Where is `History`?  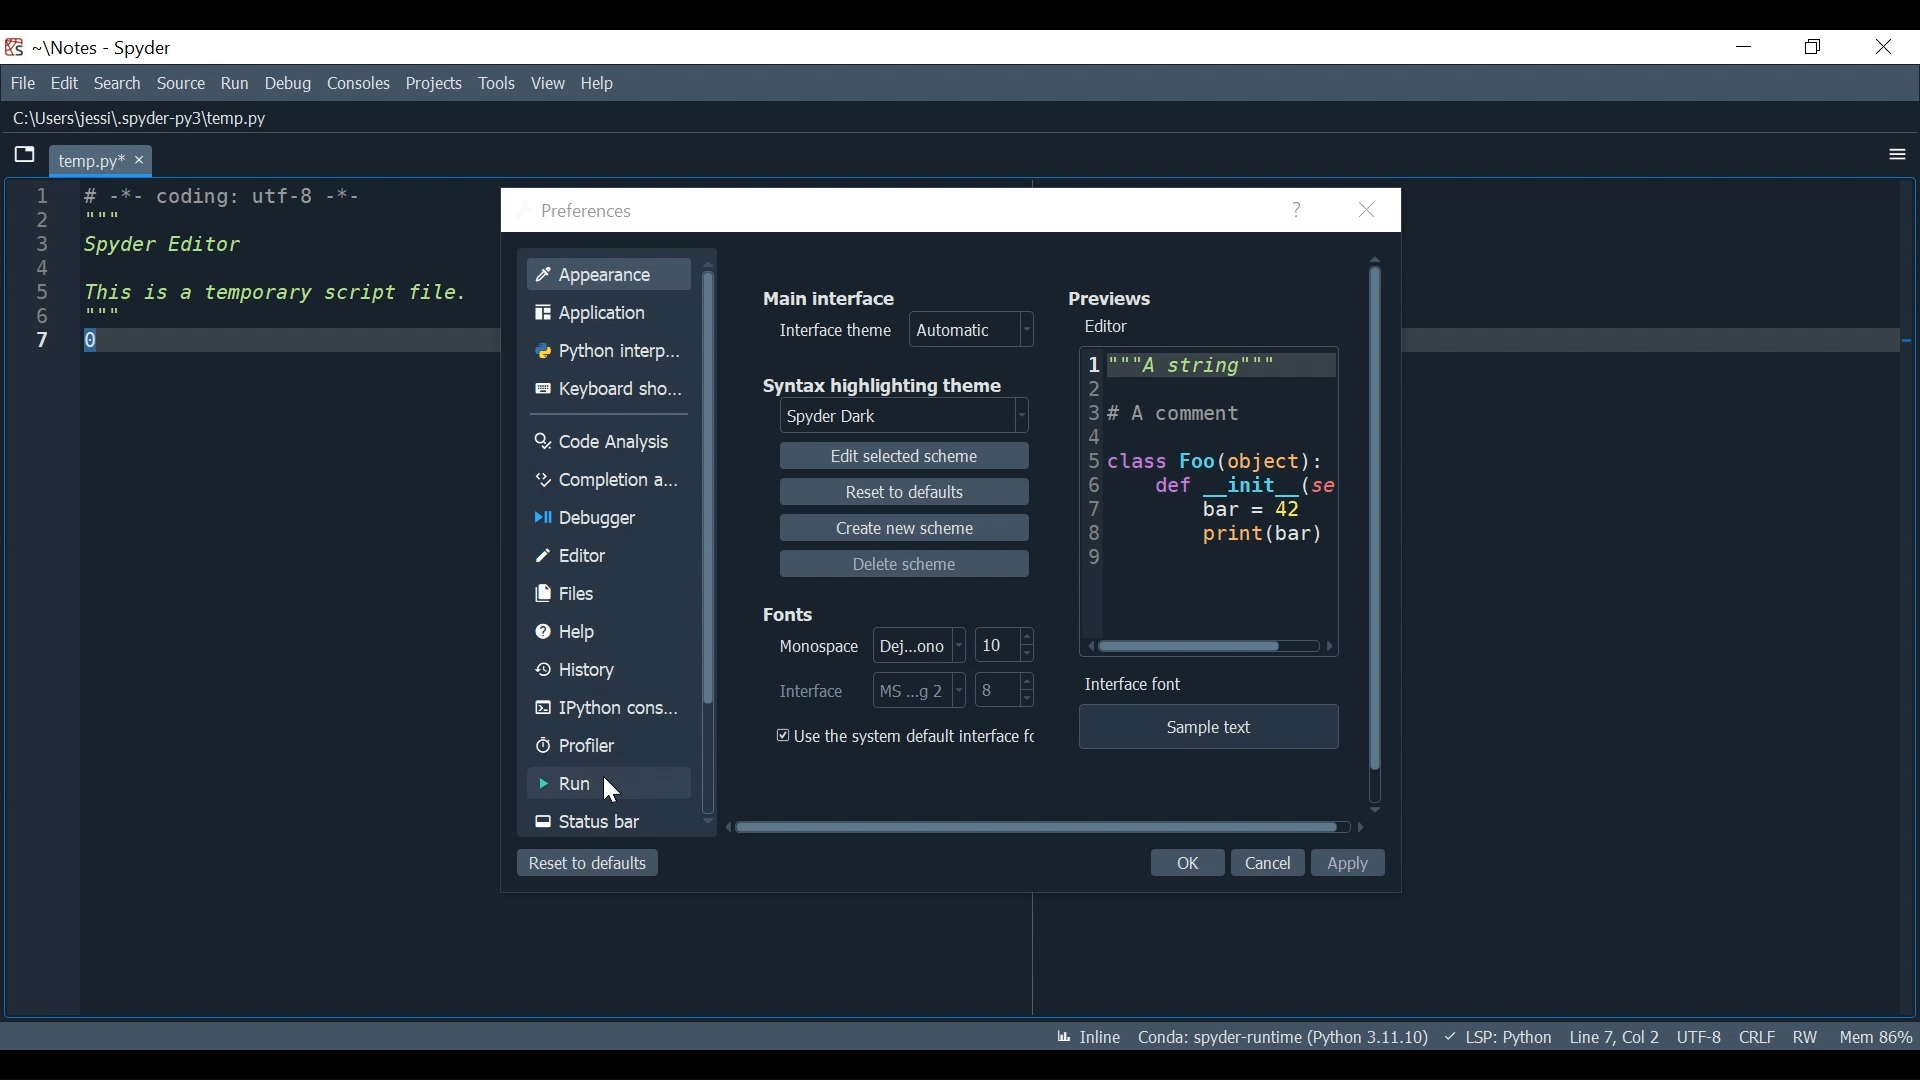
History is located at coordinates (602, 668).